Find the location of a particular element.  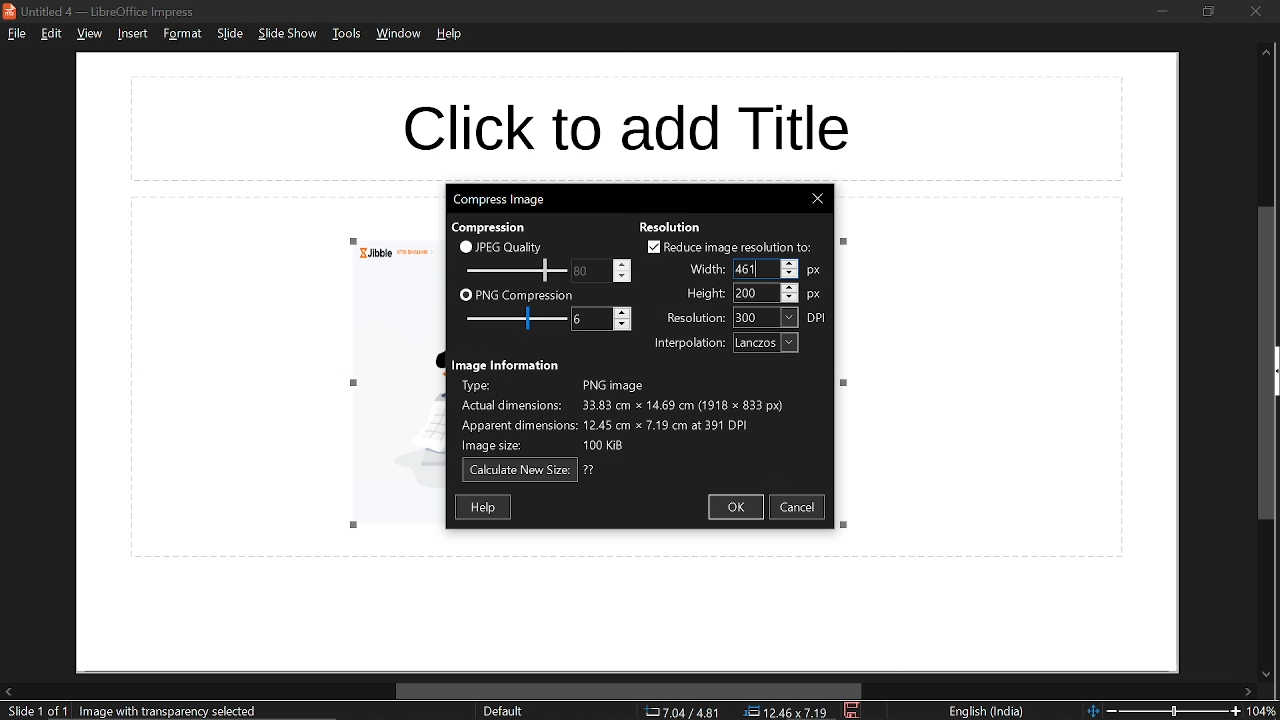

Increase  is located at coordinates (623, 262).